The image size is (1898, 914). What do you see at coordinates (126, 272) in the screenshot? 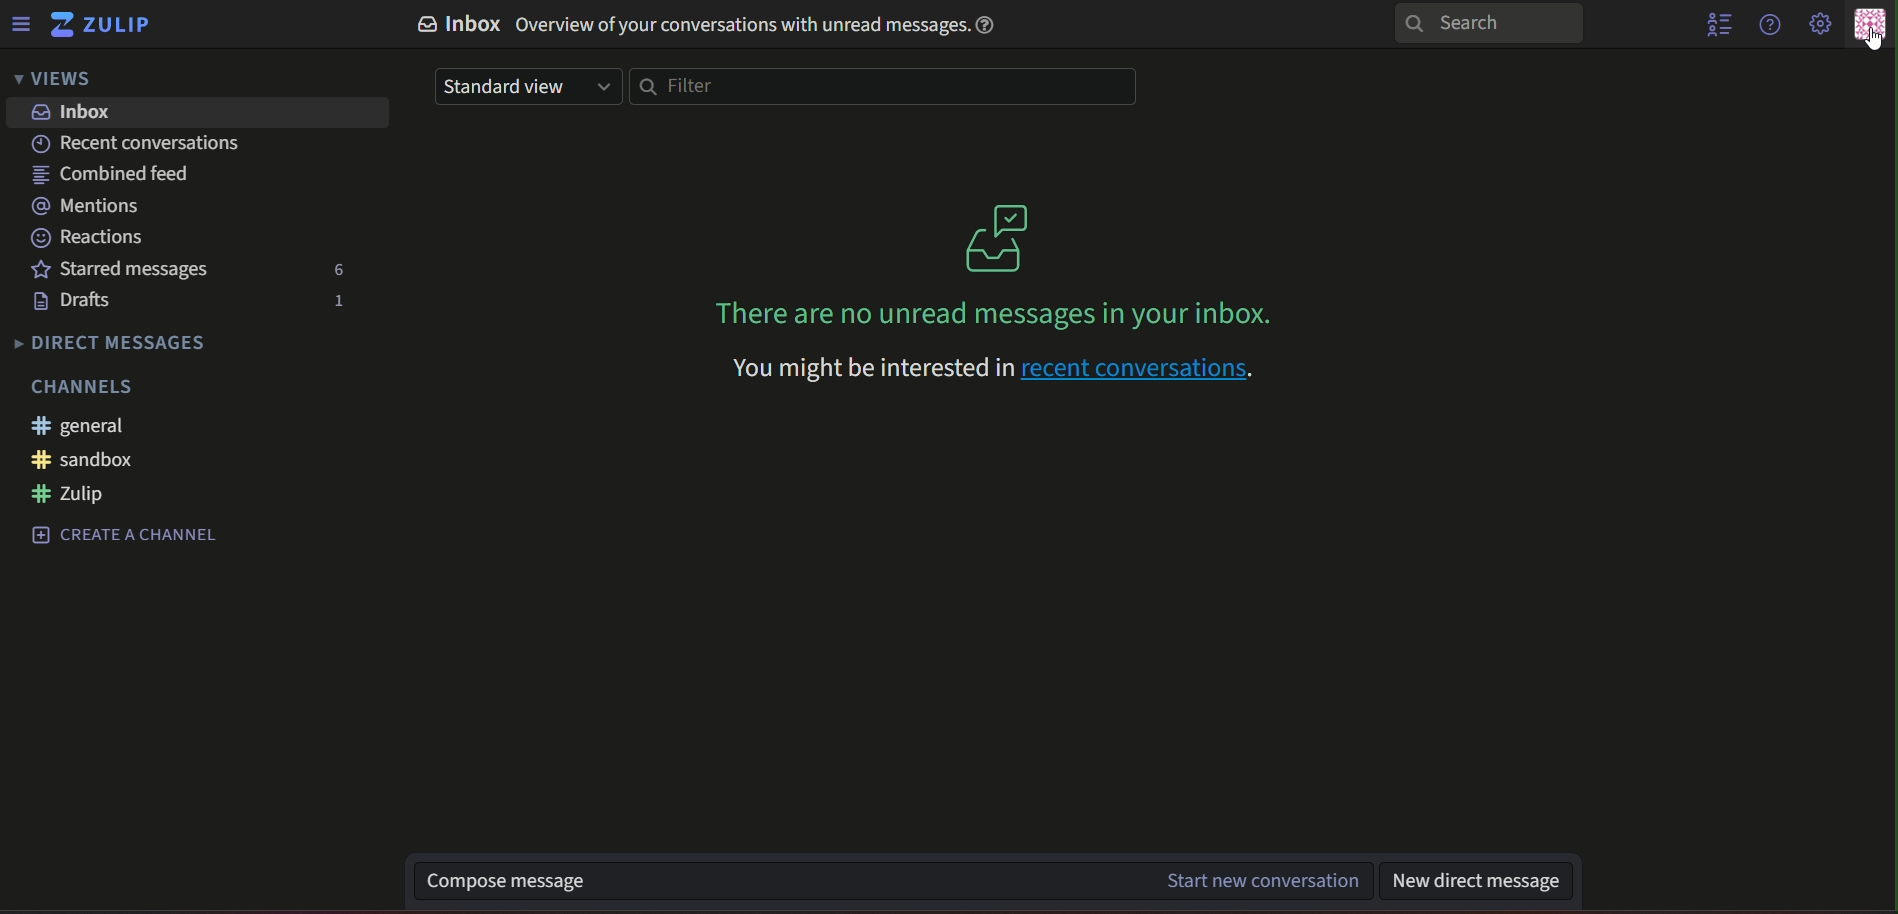
I see `starred messages` at bounding box center [126, 272].